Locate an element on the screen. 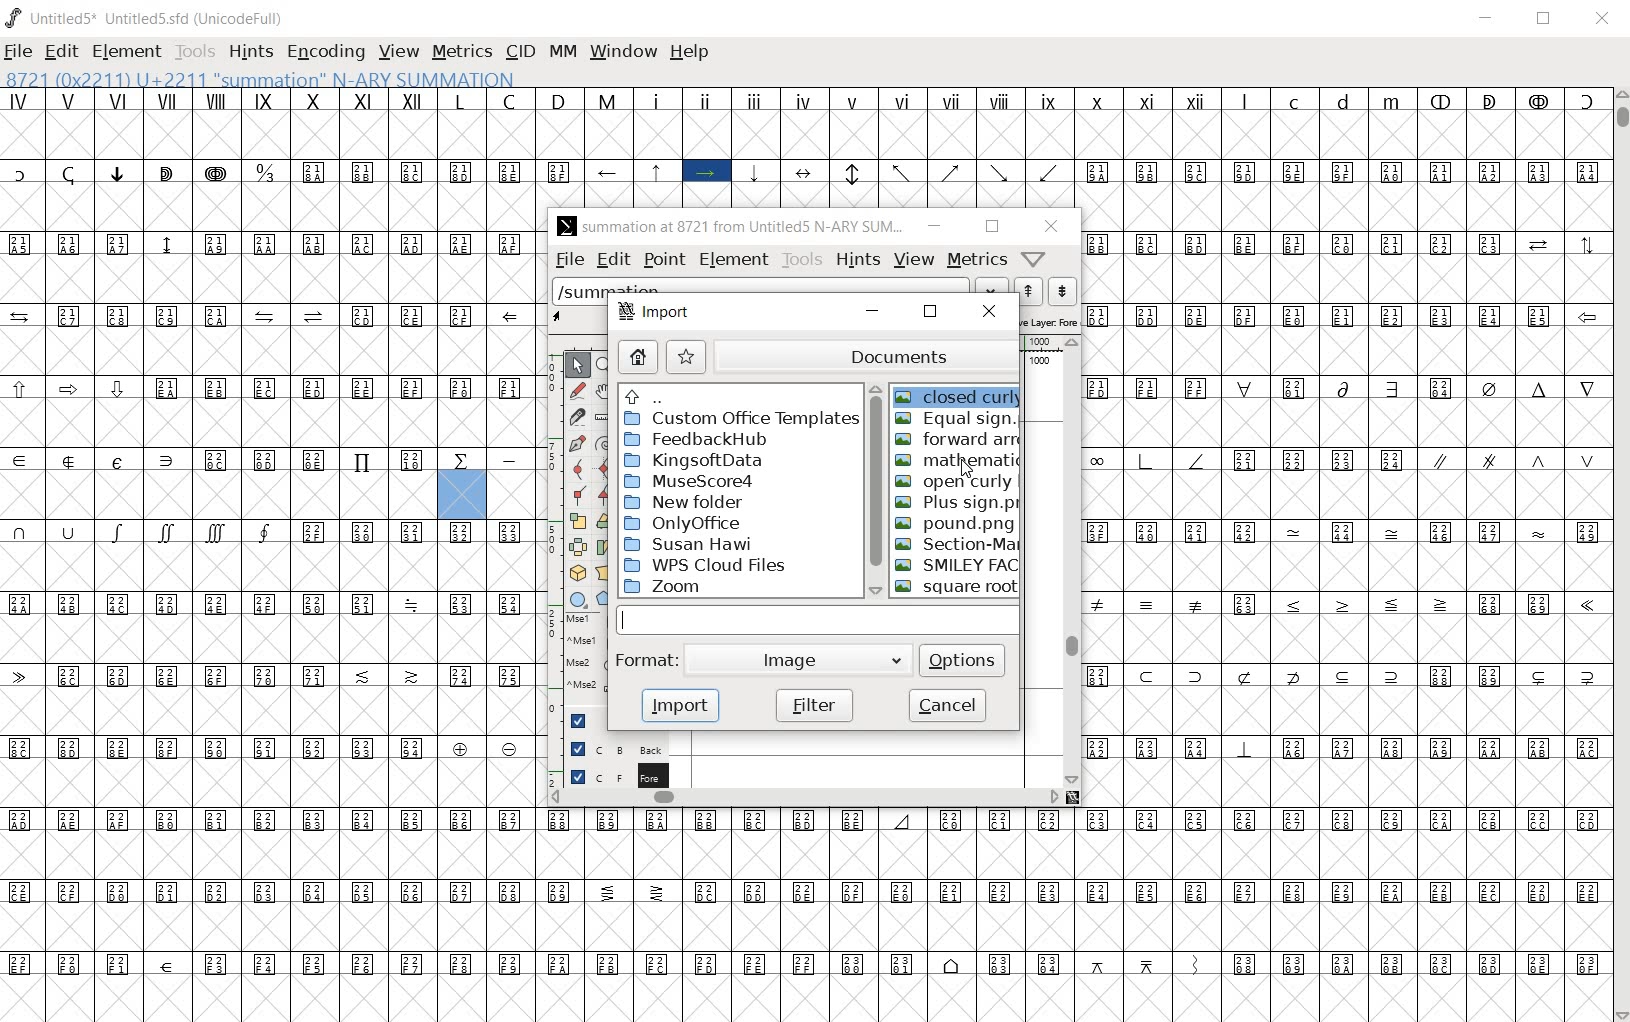 The height and width of the screenshot is (1022, 1630). VIEW is located at coordinates (399, 51).